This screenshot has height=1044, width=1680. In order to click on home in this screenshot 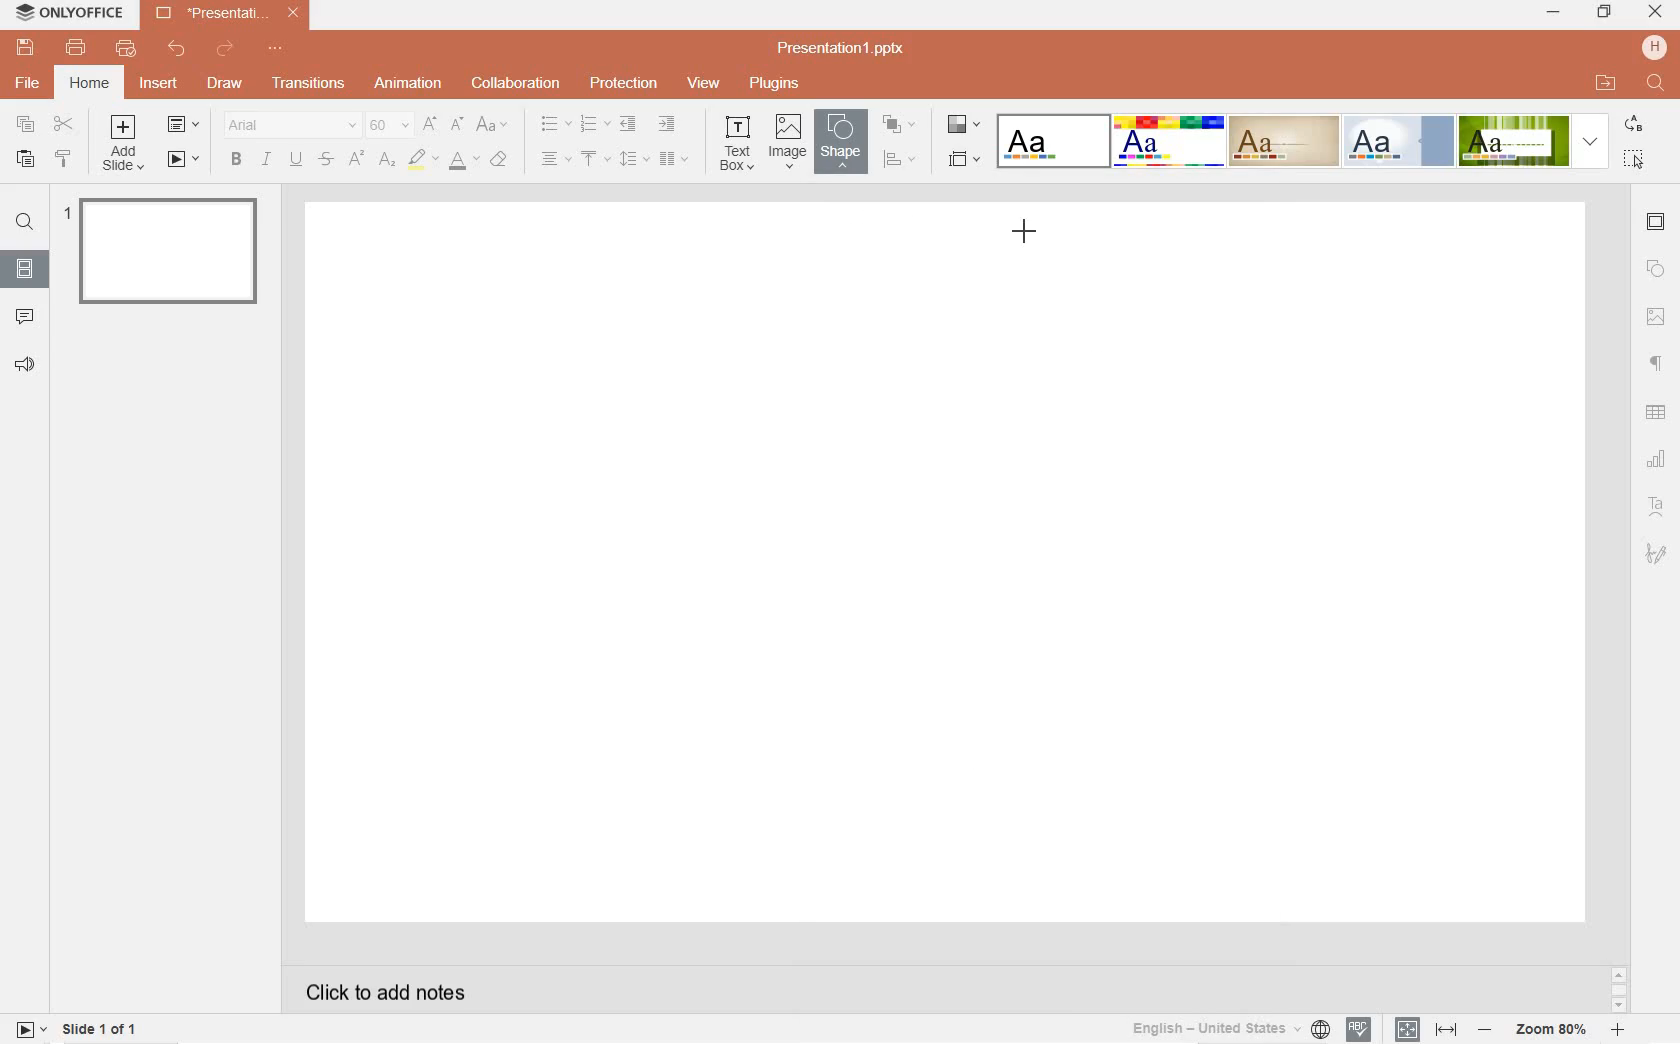, I will do `click(89, 83)`.